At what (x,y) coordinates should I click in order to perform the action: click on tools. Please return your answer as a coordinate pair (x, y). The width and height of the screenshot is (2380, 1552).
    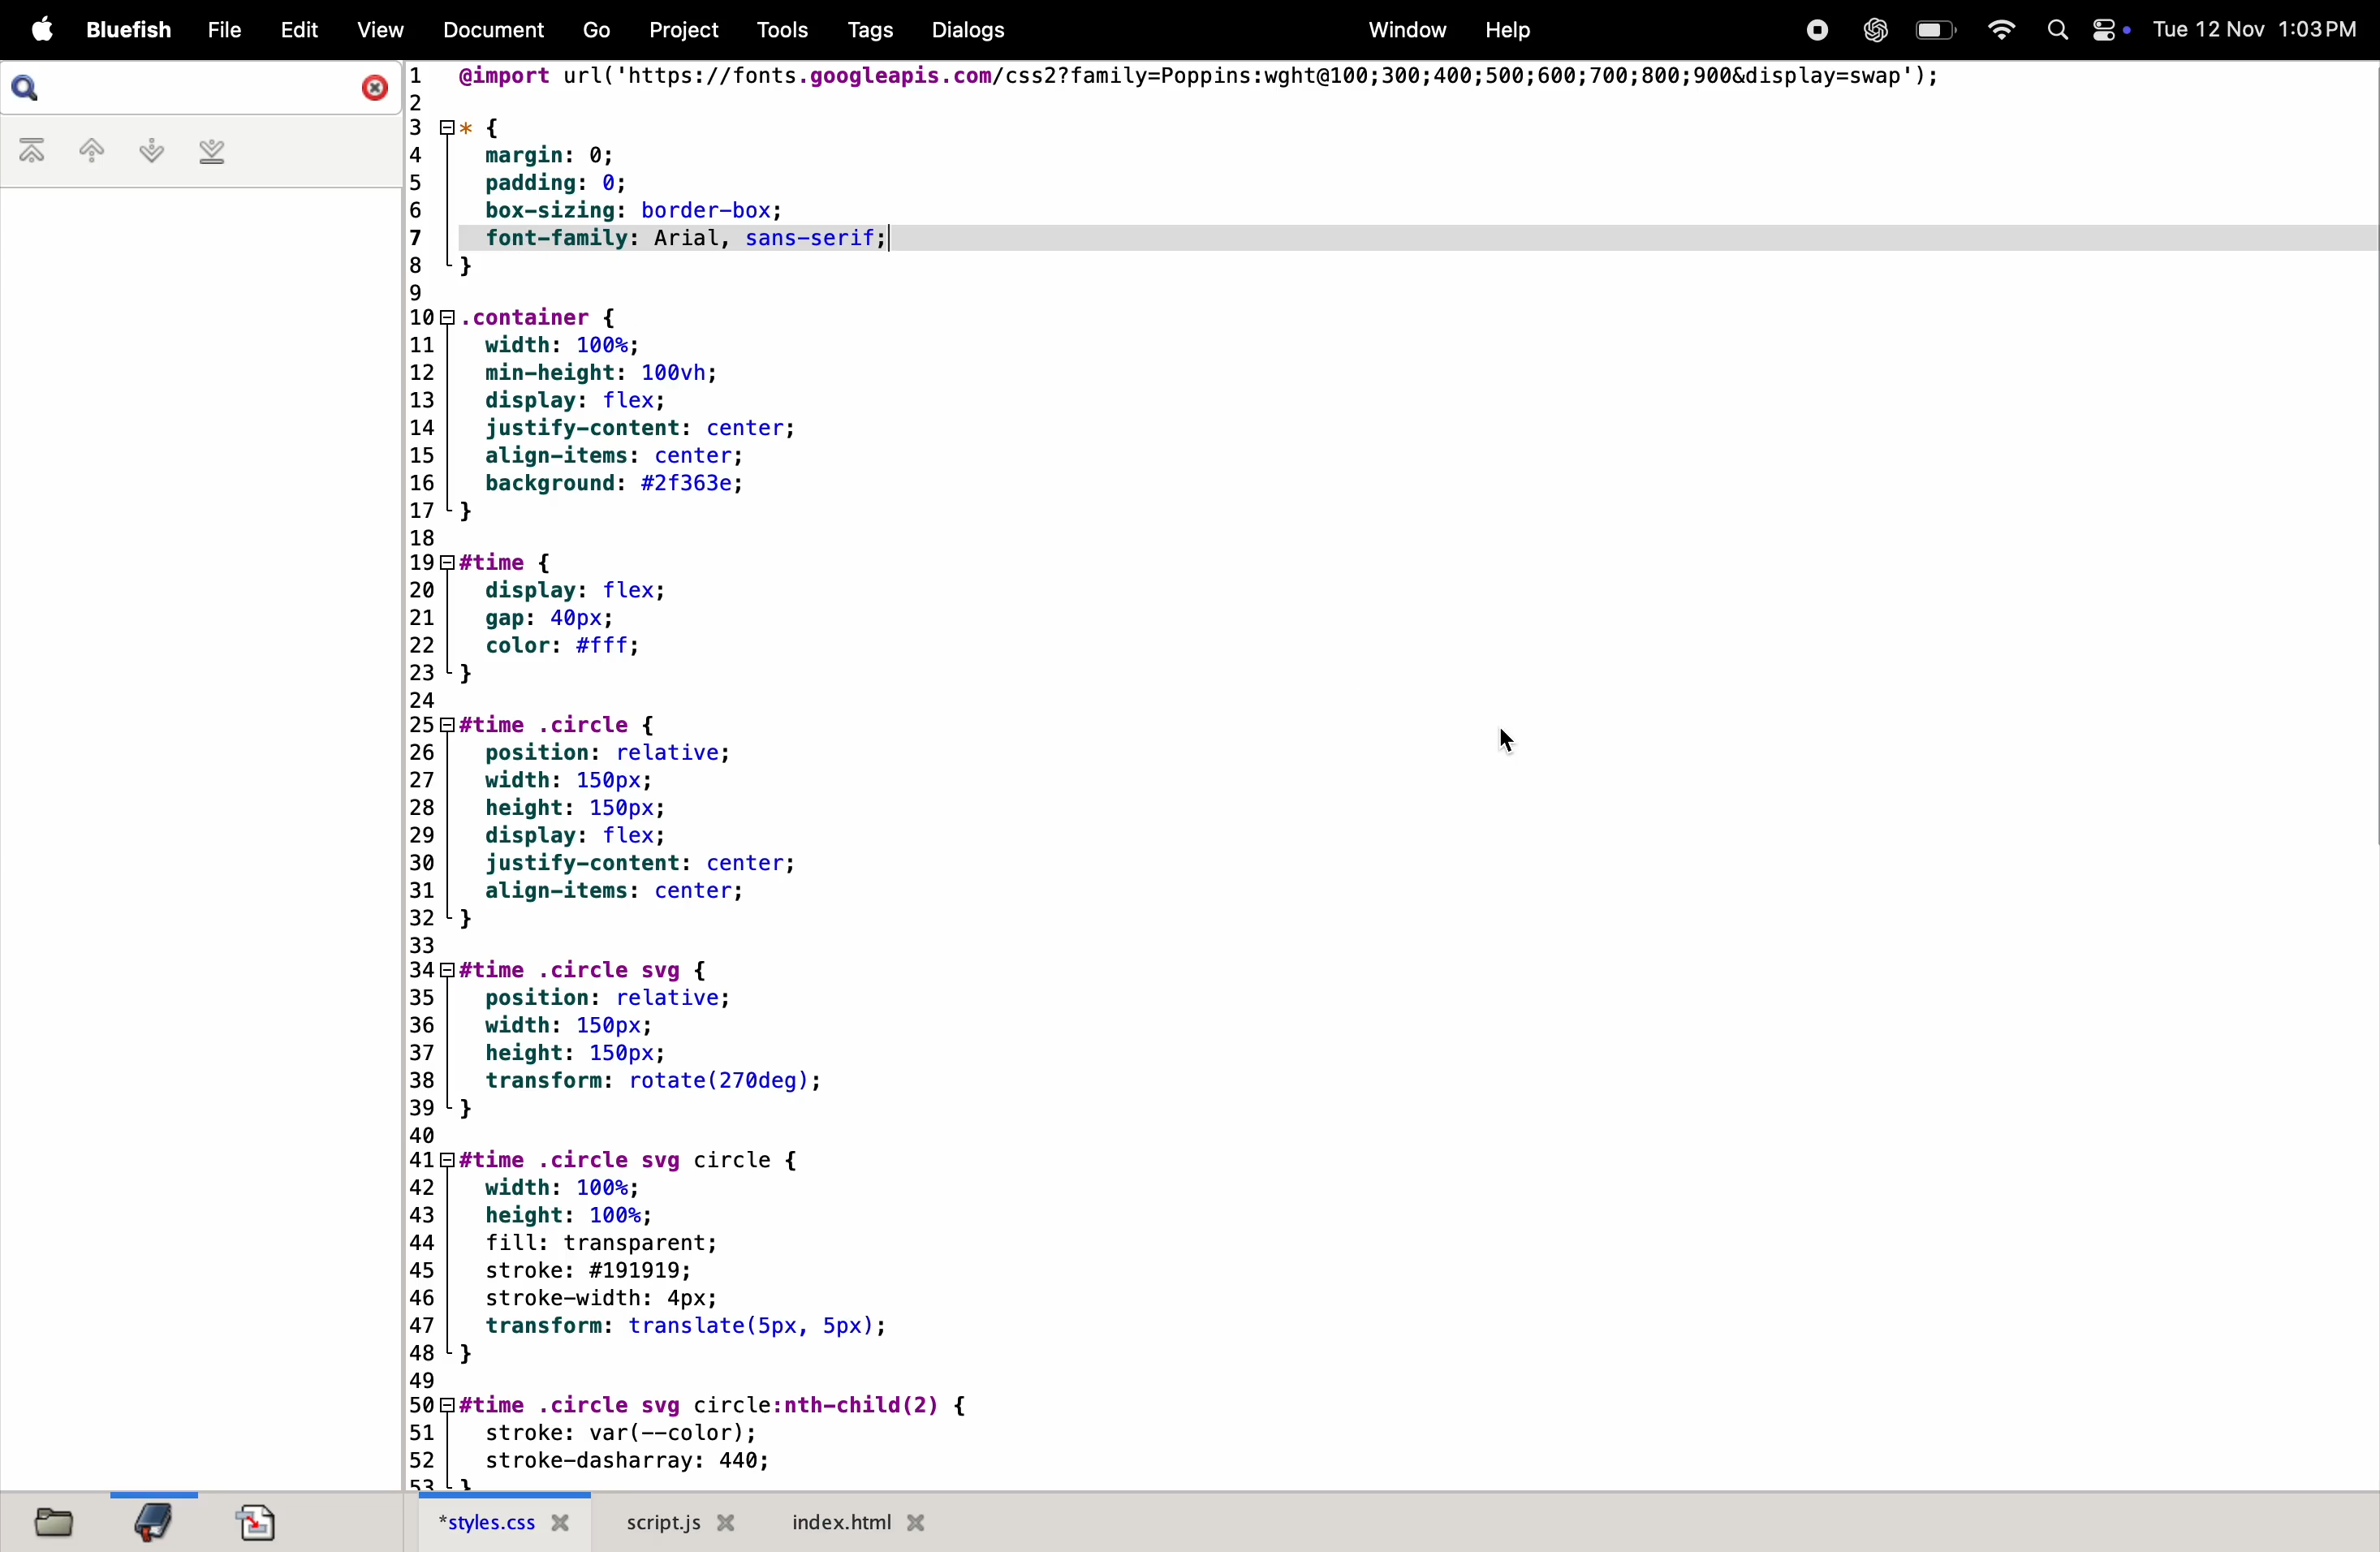
    Looking at the image, I should click on (778, 30).